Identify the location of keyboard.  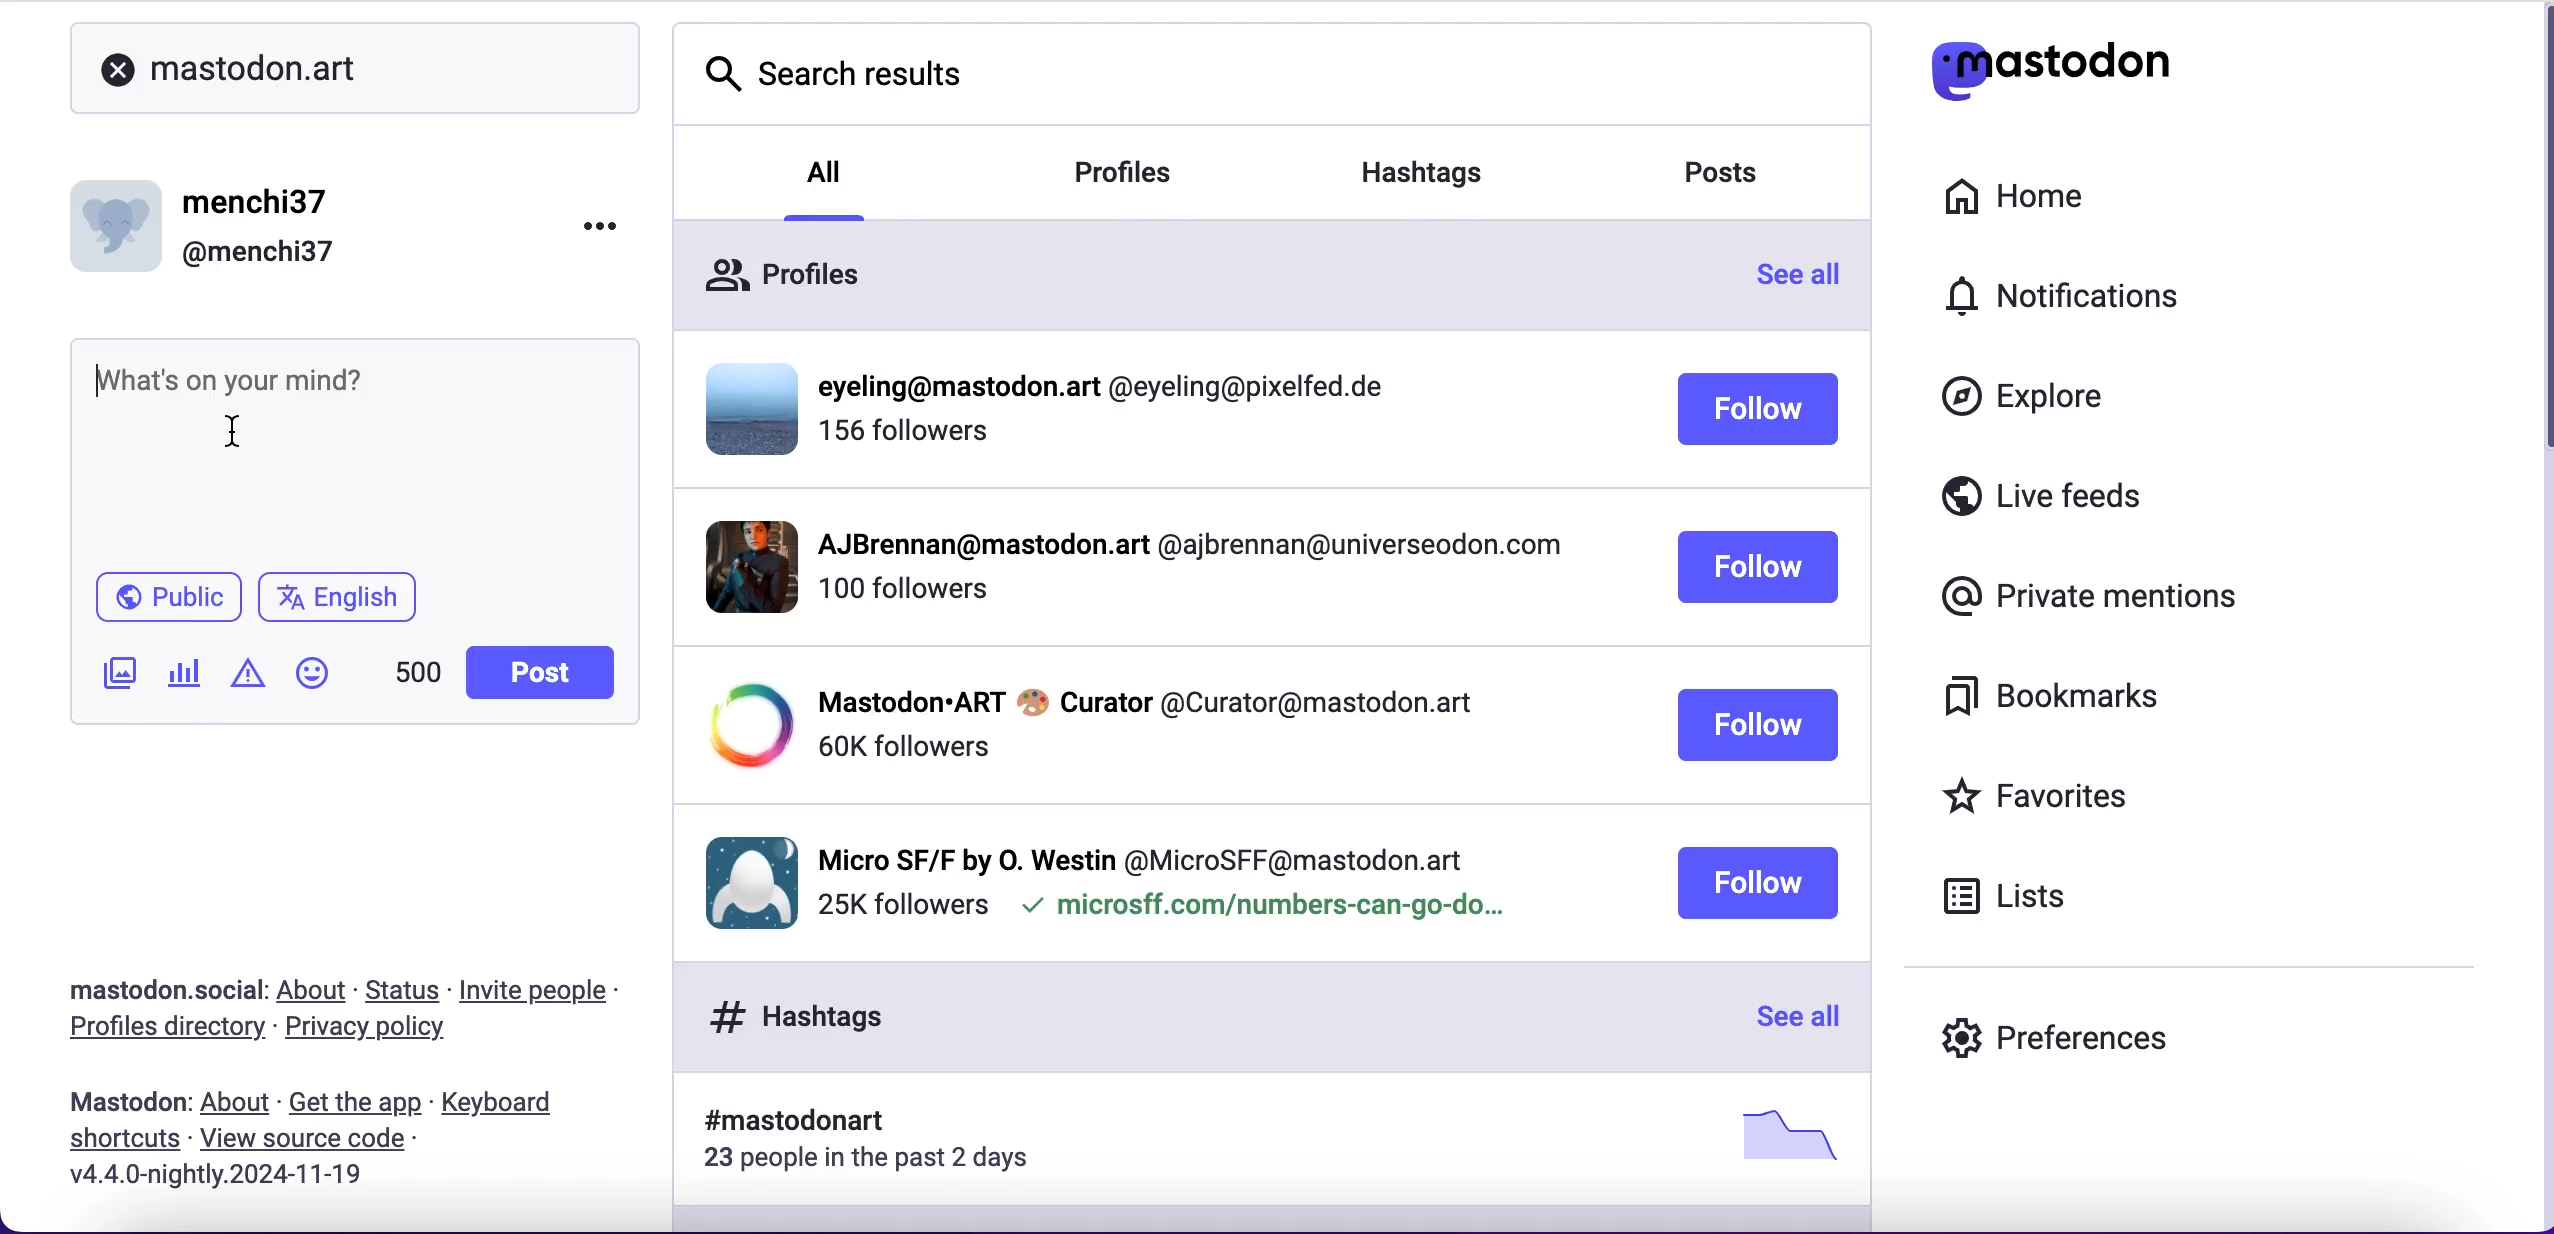
(504, 1104).